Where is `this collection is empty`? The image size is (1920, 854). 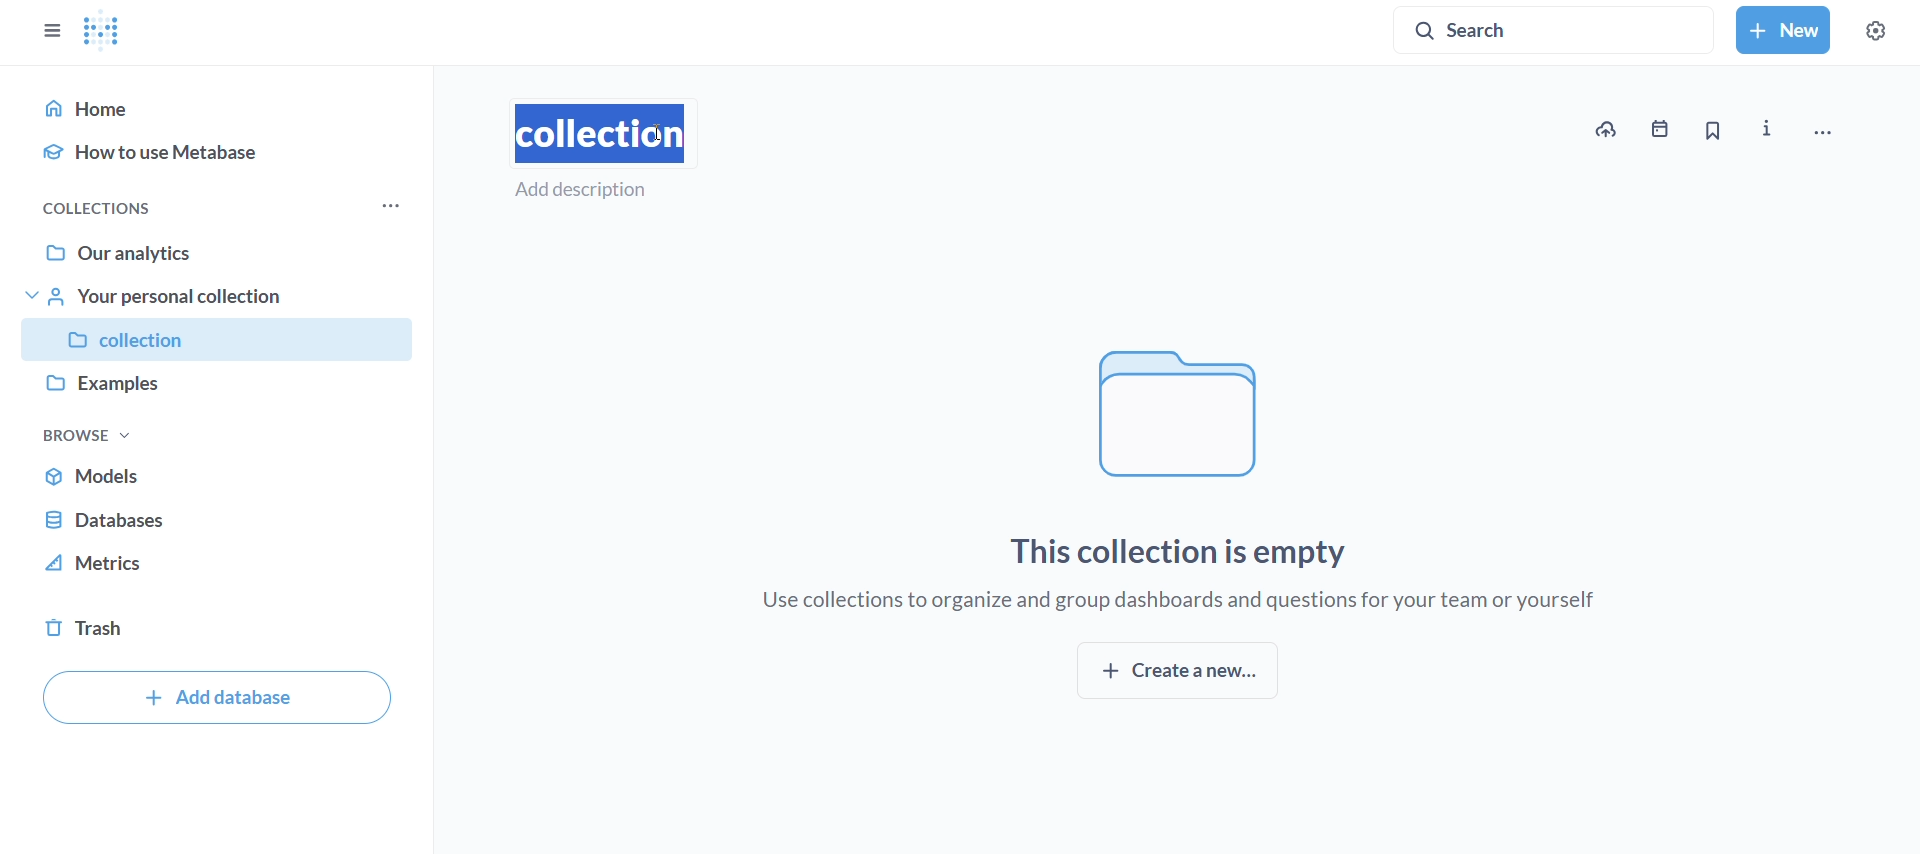 this collection is empty is located at coordinates (1184, 551).